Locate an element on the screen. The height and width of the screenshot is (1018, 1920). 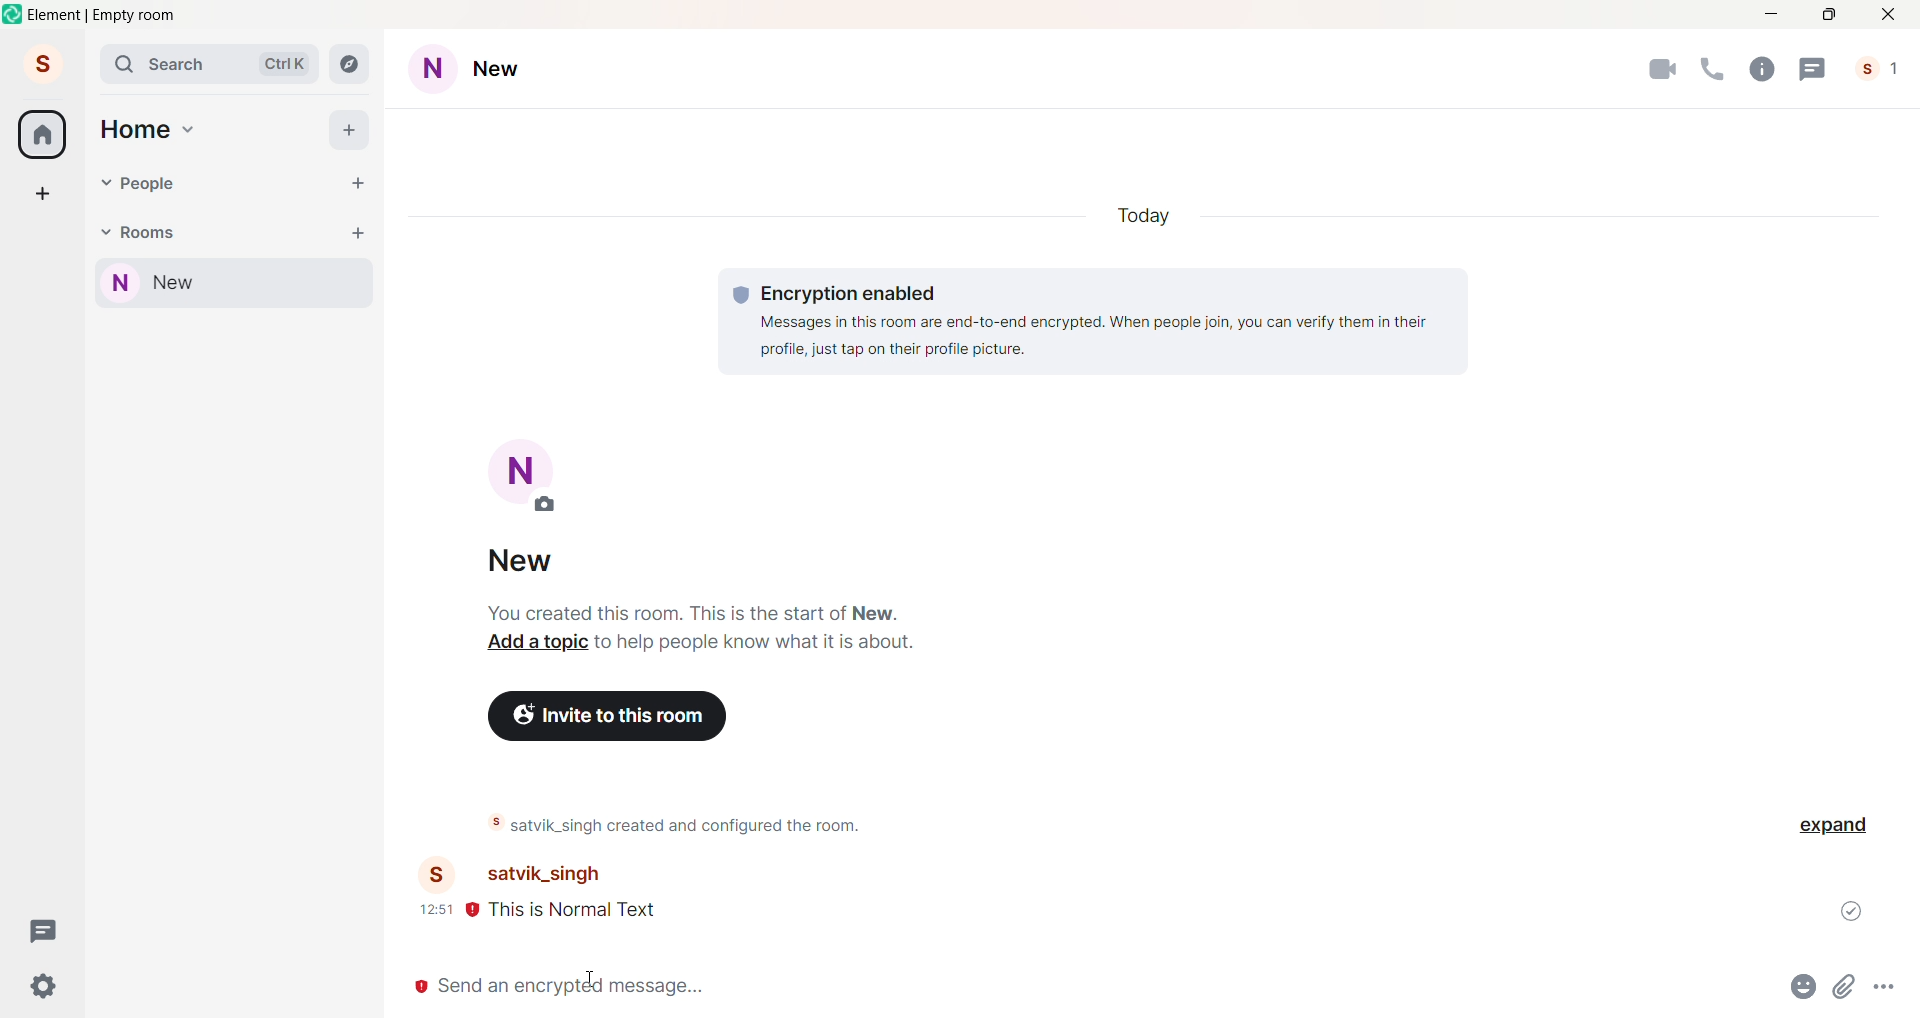
Account is located at coordinates (41, 62).